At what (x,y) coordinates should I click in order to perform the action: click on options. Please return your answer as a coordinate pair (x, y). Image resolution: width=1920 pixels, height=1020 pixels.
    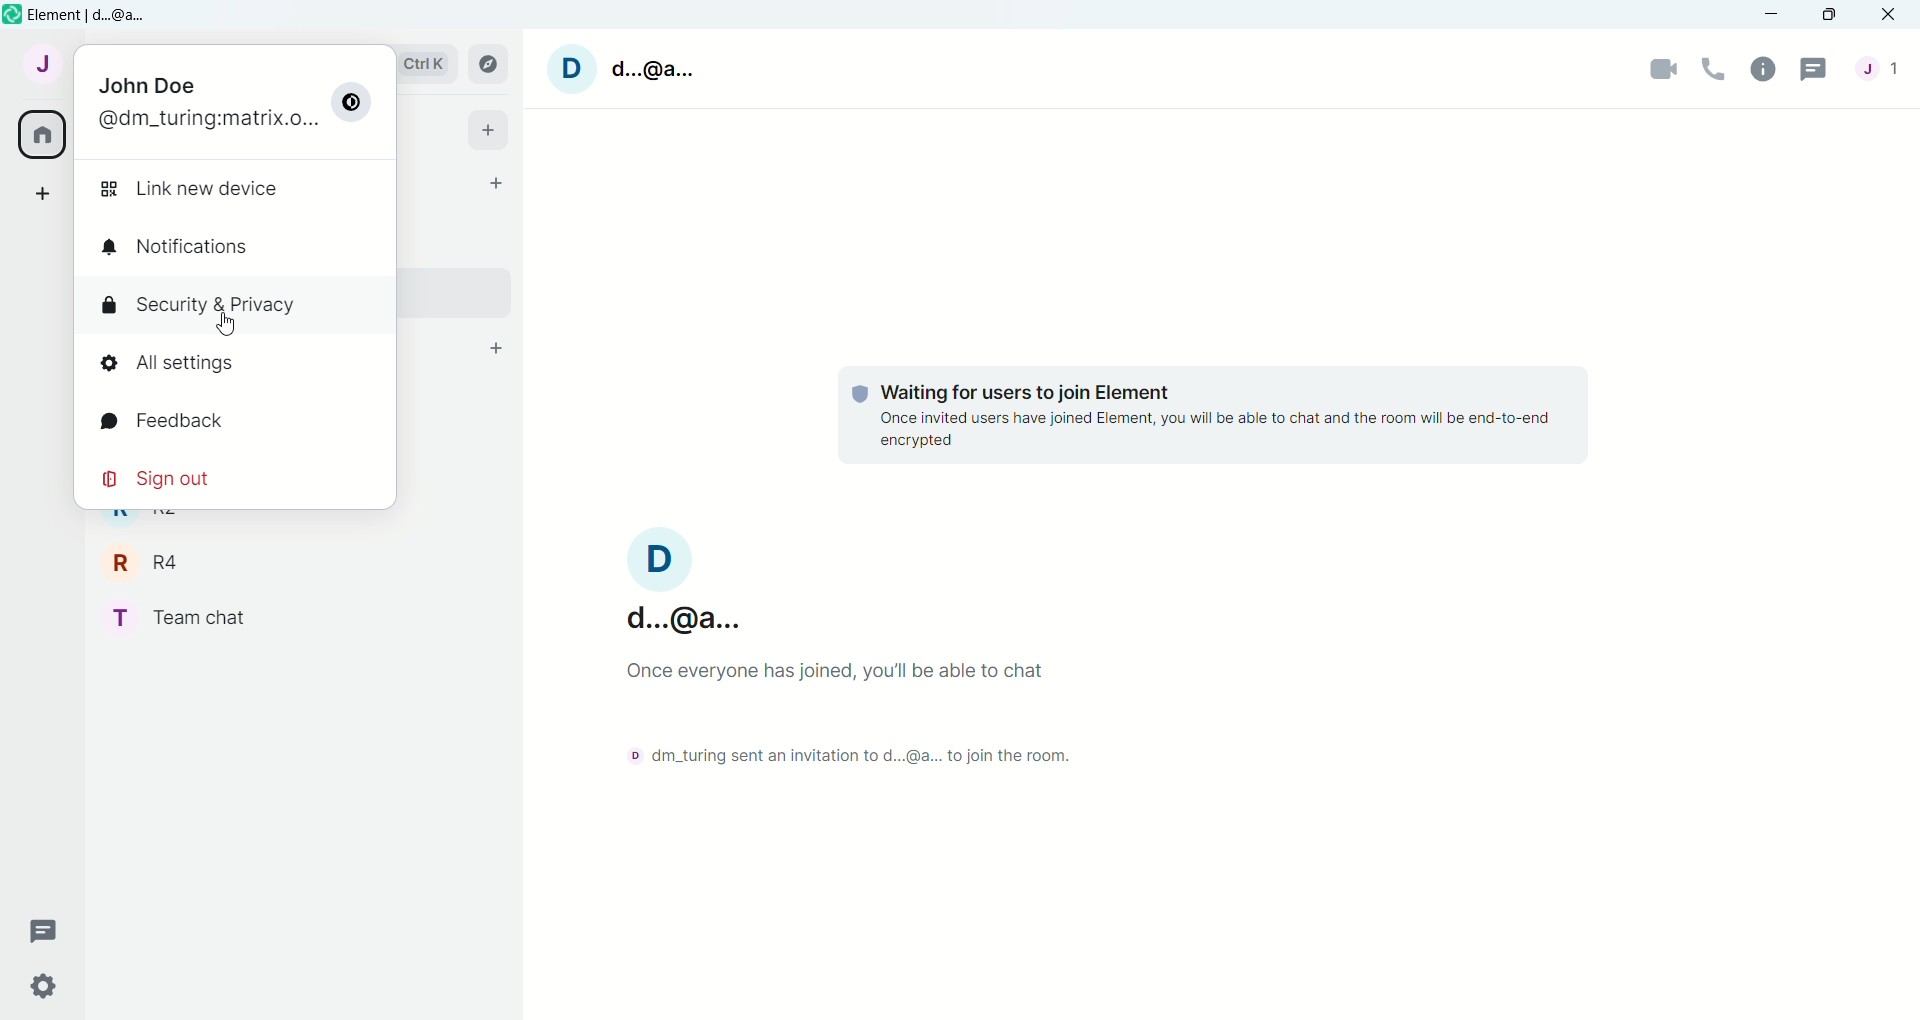
    Looking at the image, I should click on (352, 101).